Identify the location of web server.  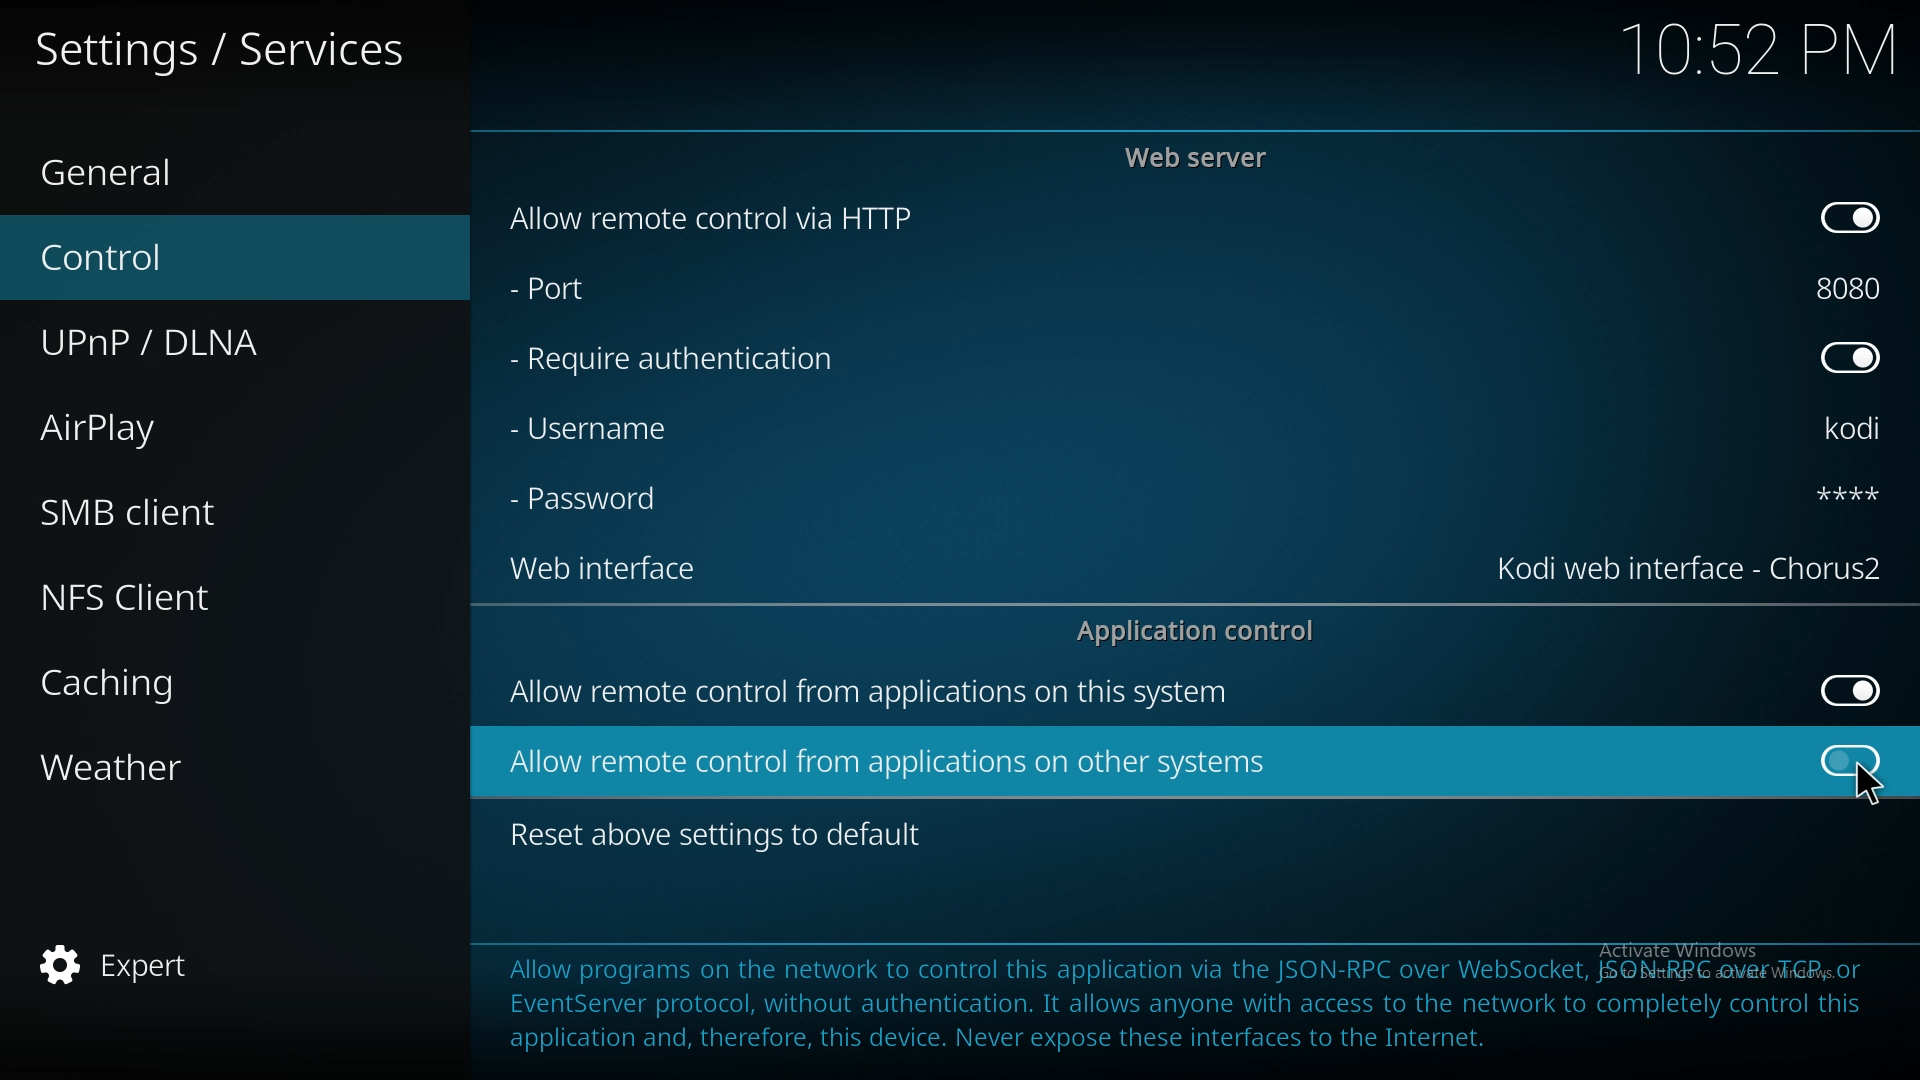
(1202, 157).